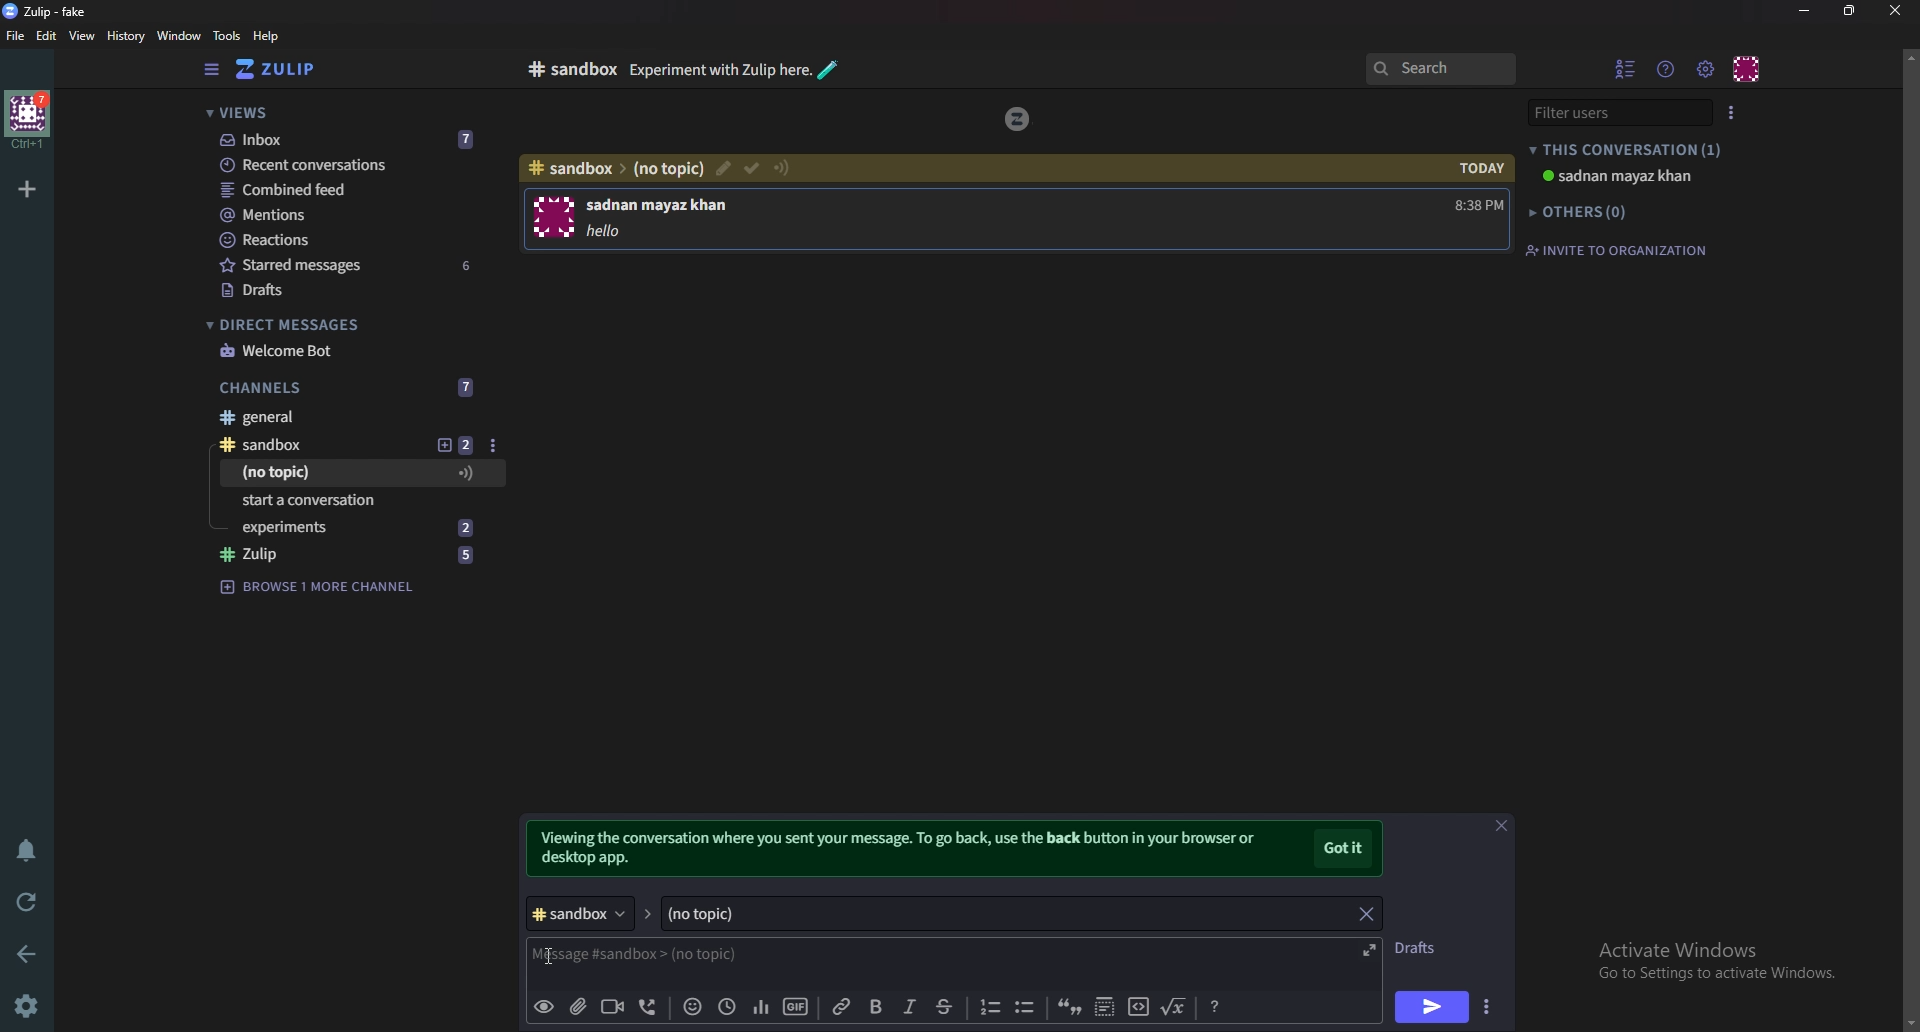 The image size is (1920, 1032). I want to click on Strike through, so click(946, 1006).